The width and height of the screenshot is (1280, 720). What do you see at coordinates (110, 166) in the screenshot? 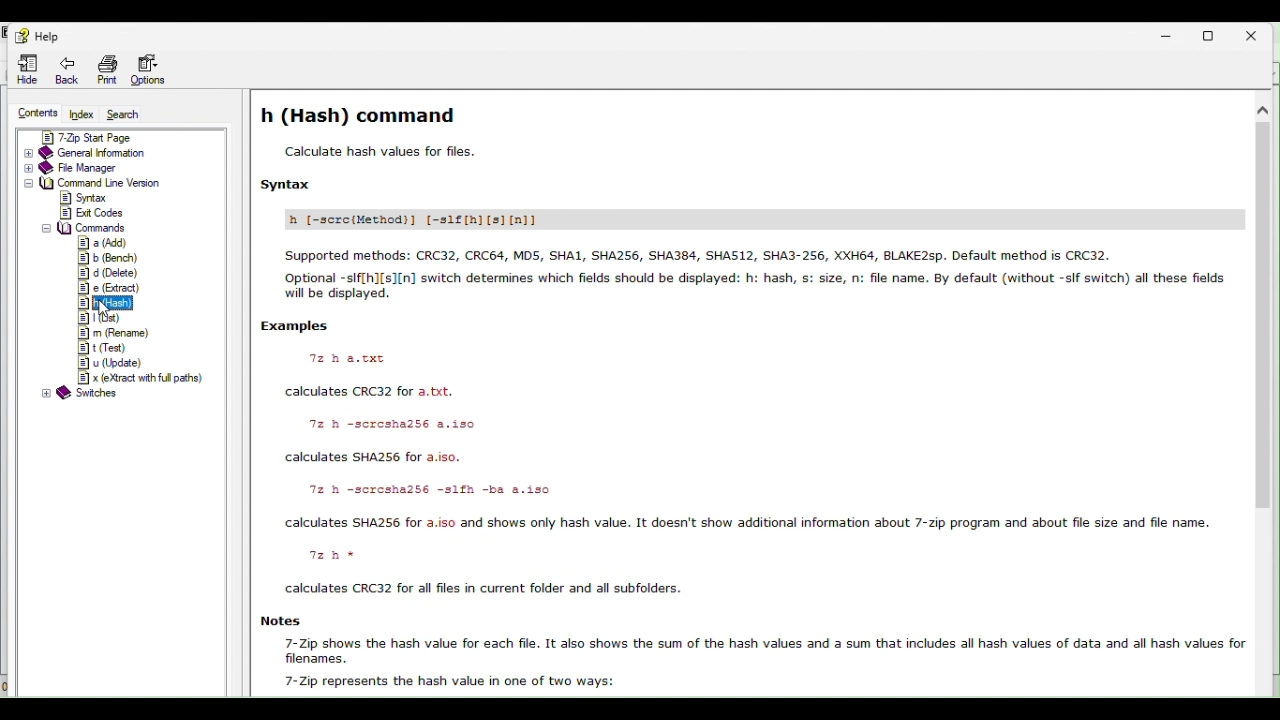
I see `File manager` at bounding box center [110, 166].